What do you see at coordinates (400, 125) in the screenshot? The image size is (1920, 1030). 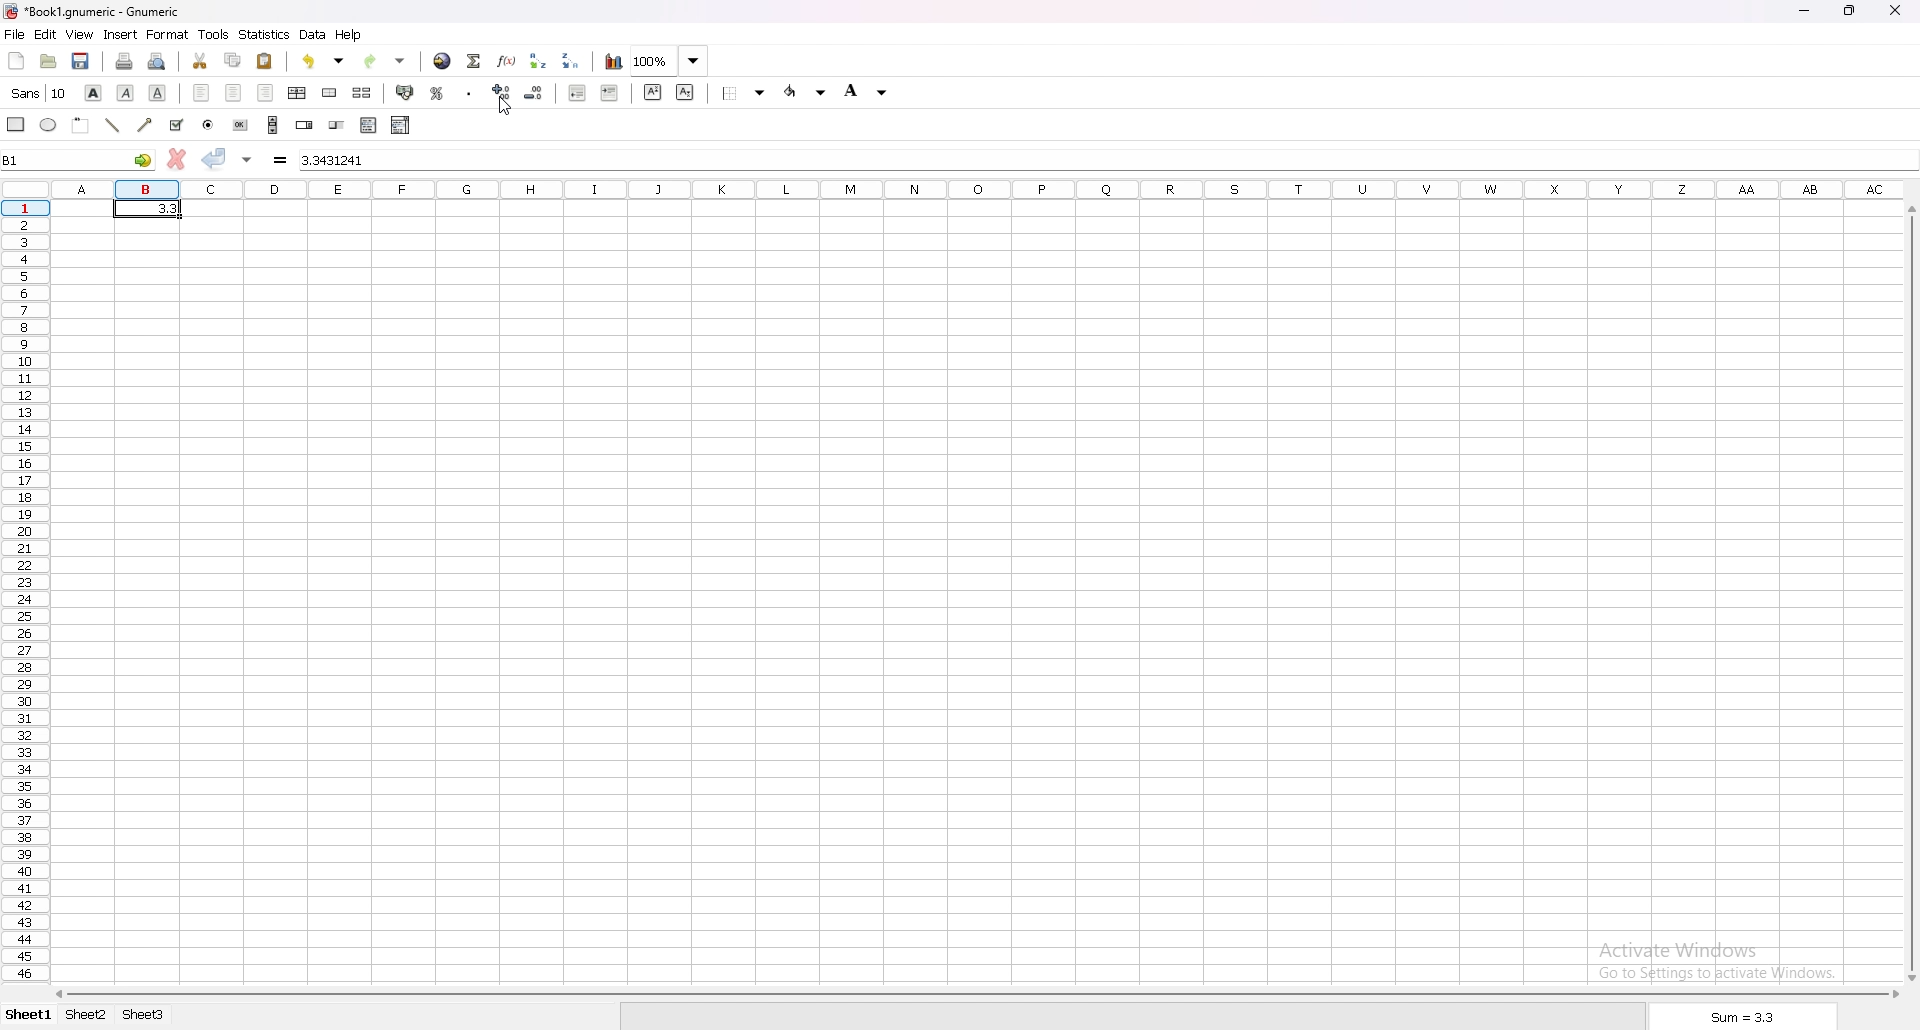 I see `list` at bounding box center [400, 125].